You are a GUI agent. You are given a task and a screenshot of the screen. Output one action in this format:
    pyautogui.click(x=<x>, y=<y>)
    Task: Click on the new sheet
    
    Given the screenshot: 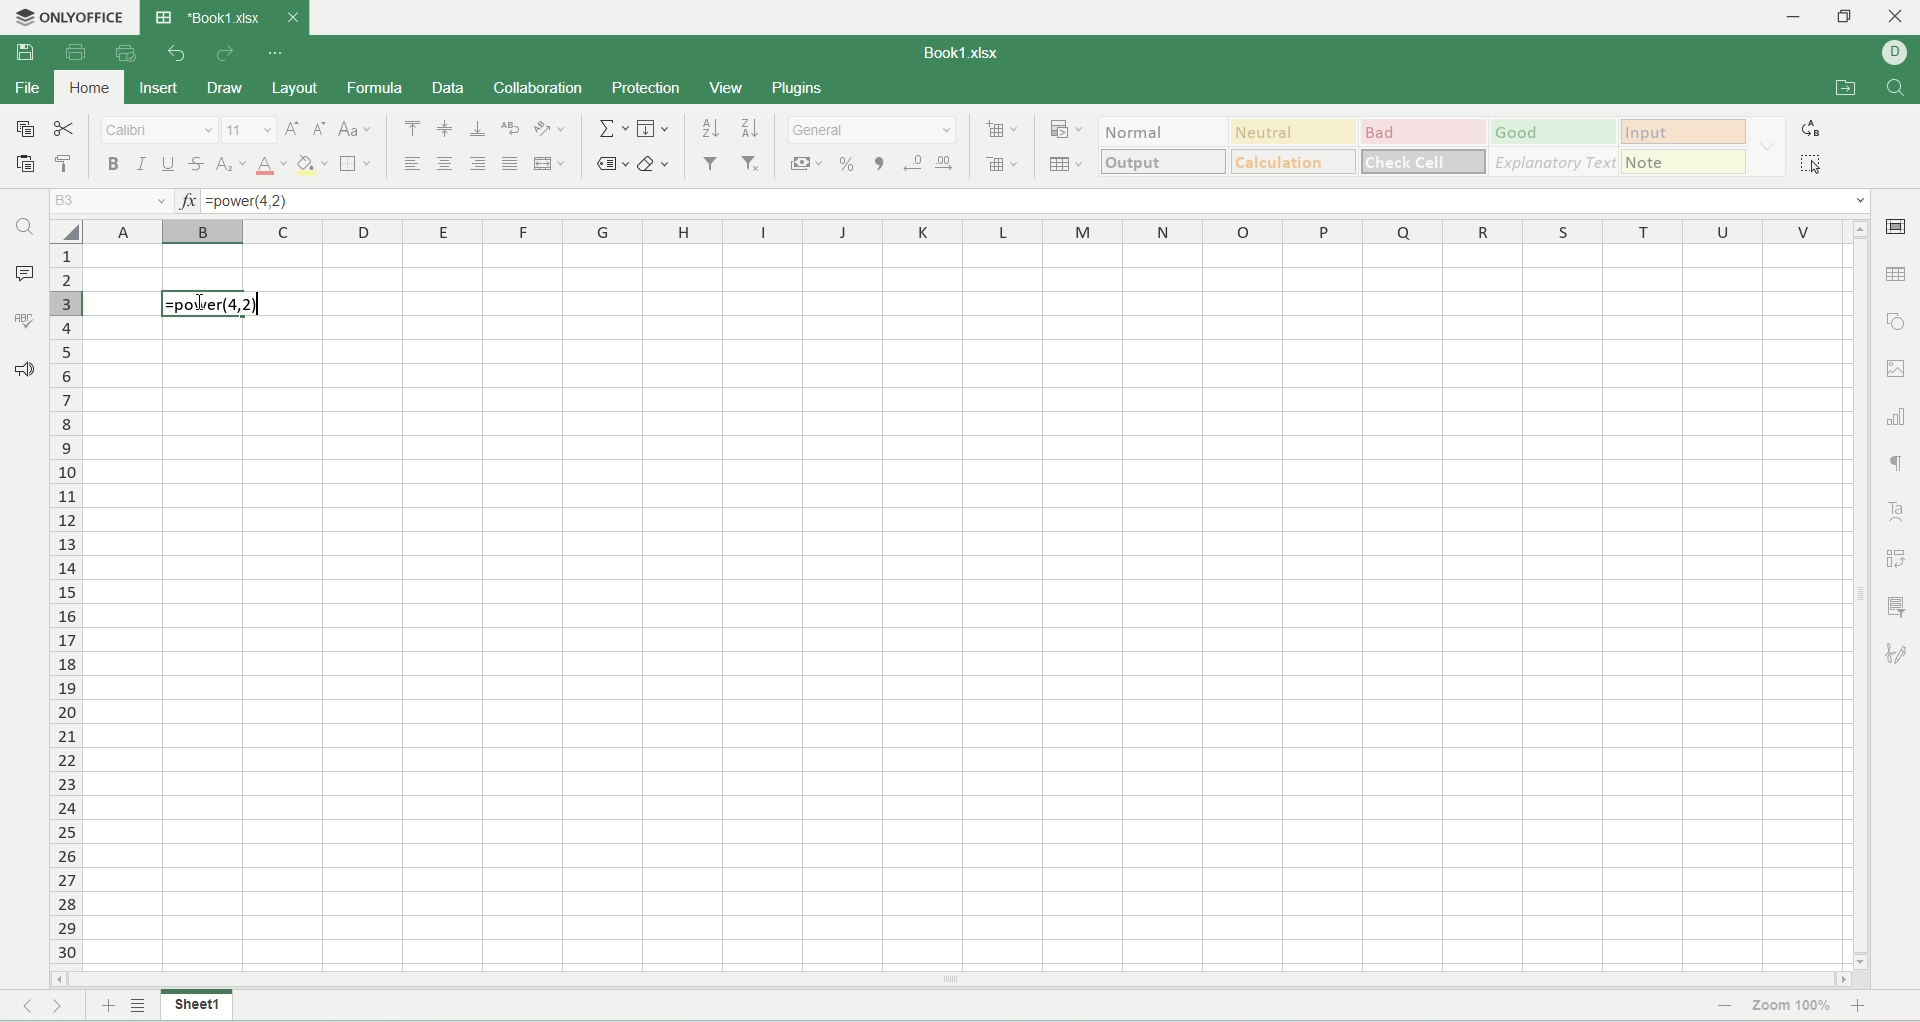 What is the action you would take?
    pyautogui.click(x=105, y=1007)
    